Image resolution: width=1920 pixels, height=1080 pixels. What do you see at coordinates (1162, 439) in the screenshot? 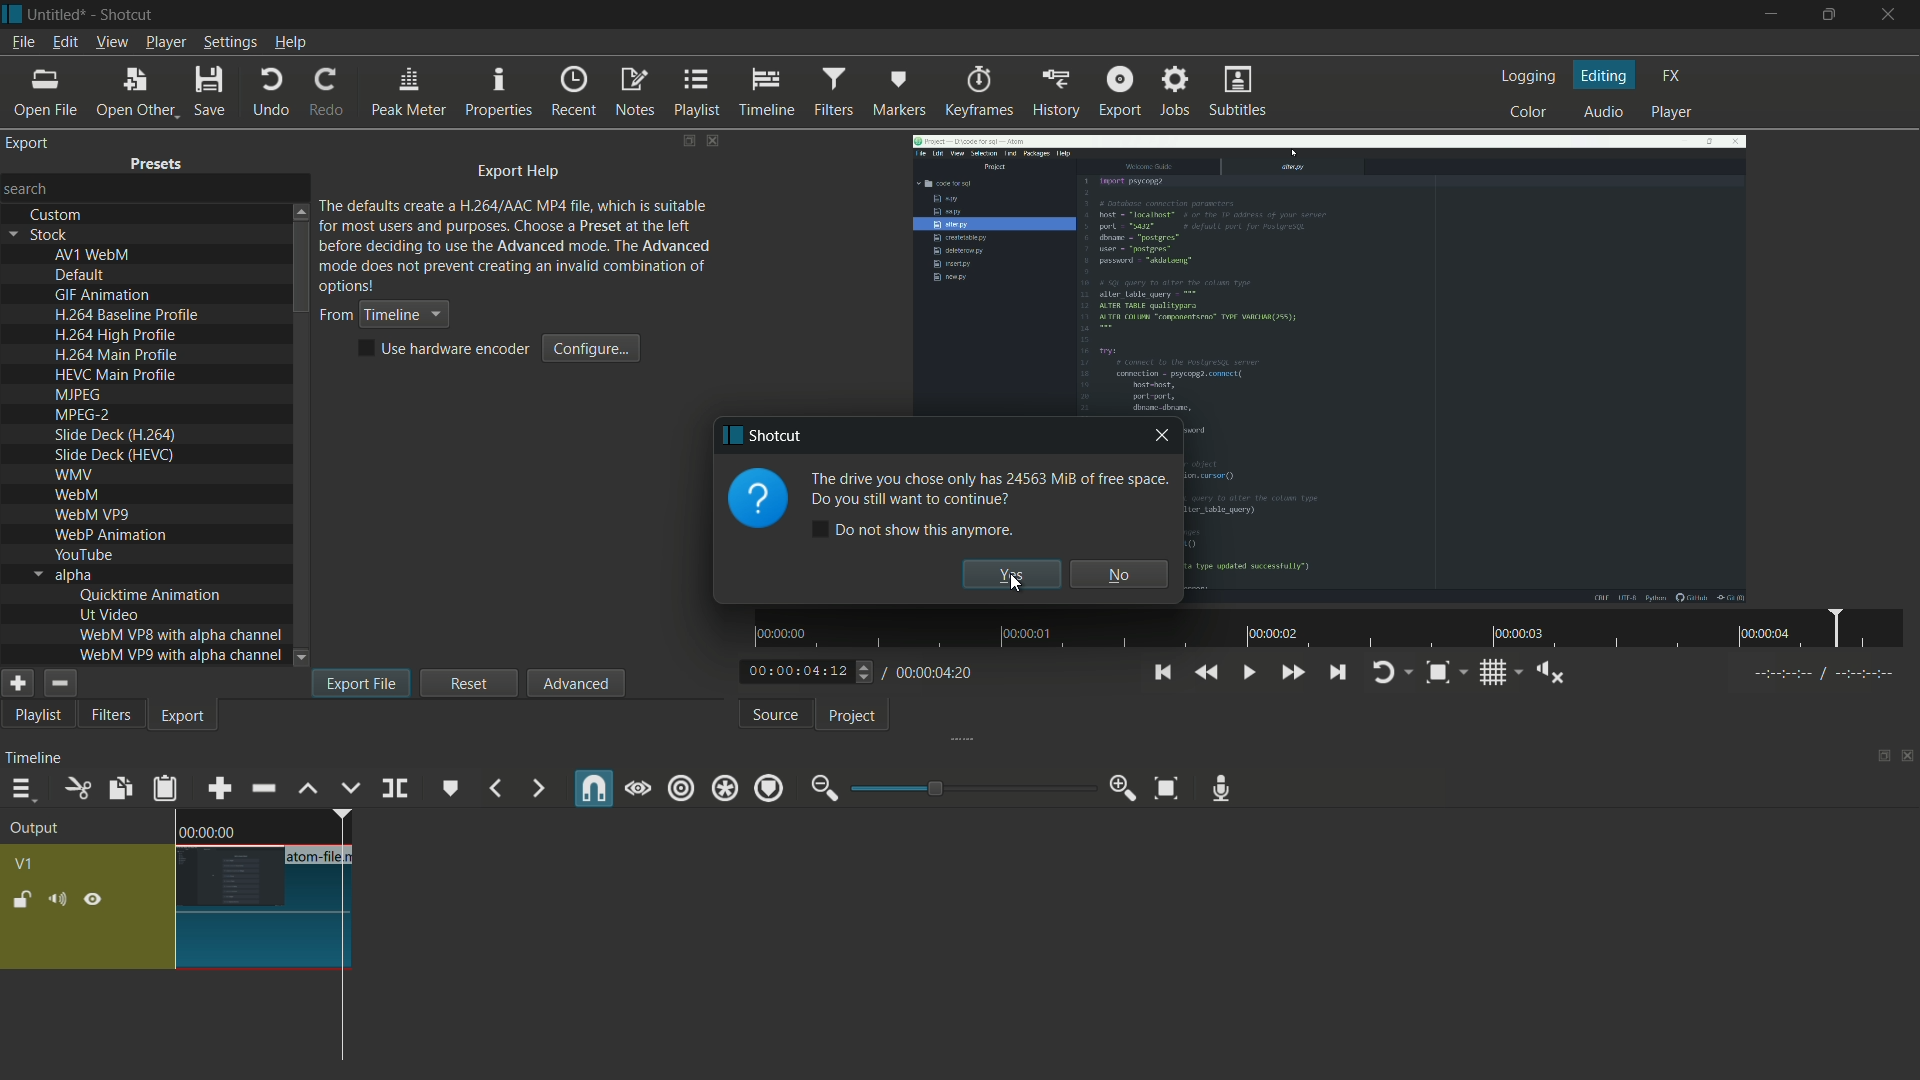
I see `close window` at bounding box center [1162, 439].